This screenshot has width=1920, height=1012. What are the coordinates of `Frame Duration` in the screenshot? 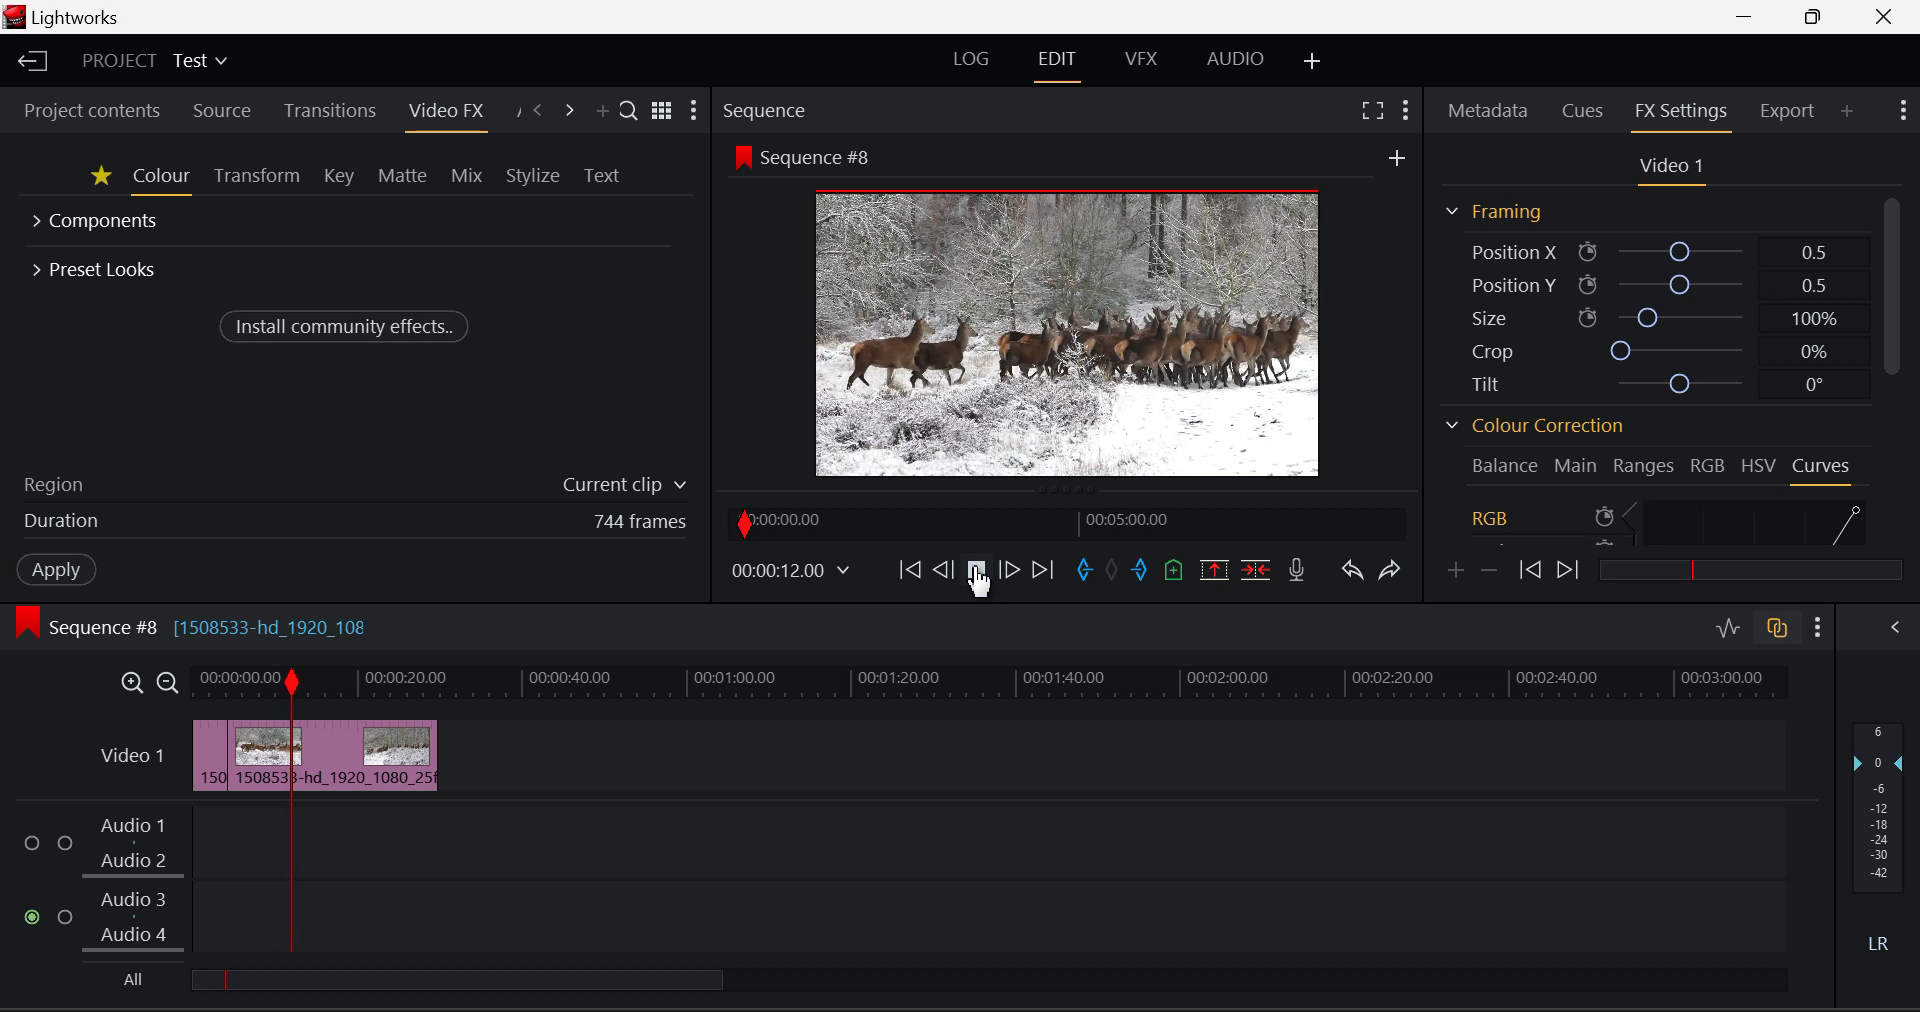 It's located at (355, 522).